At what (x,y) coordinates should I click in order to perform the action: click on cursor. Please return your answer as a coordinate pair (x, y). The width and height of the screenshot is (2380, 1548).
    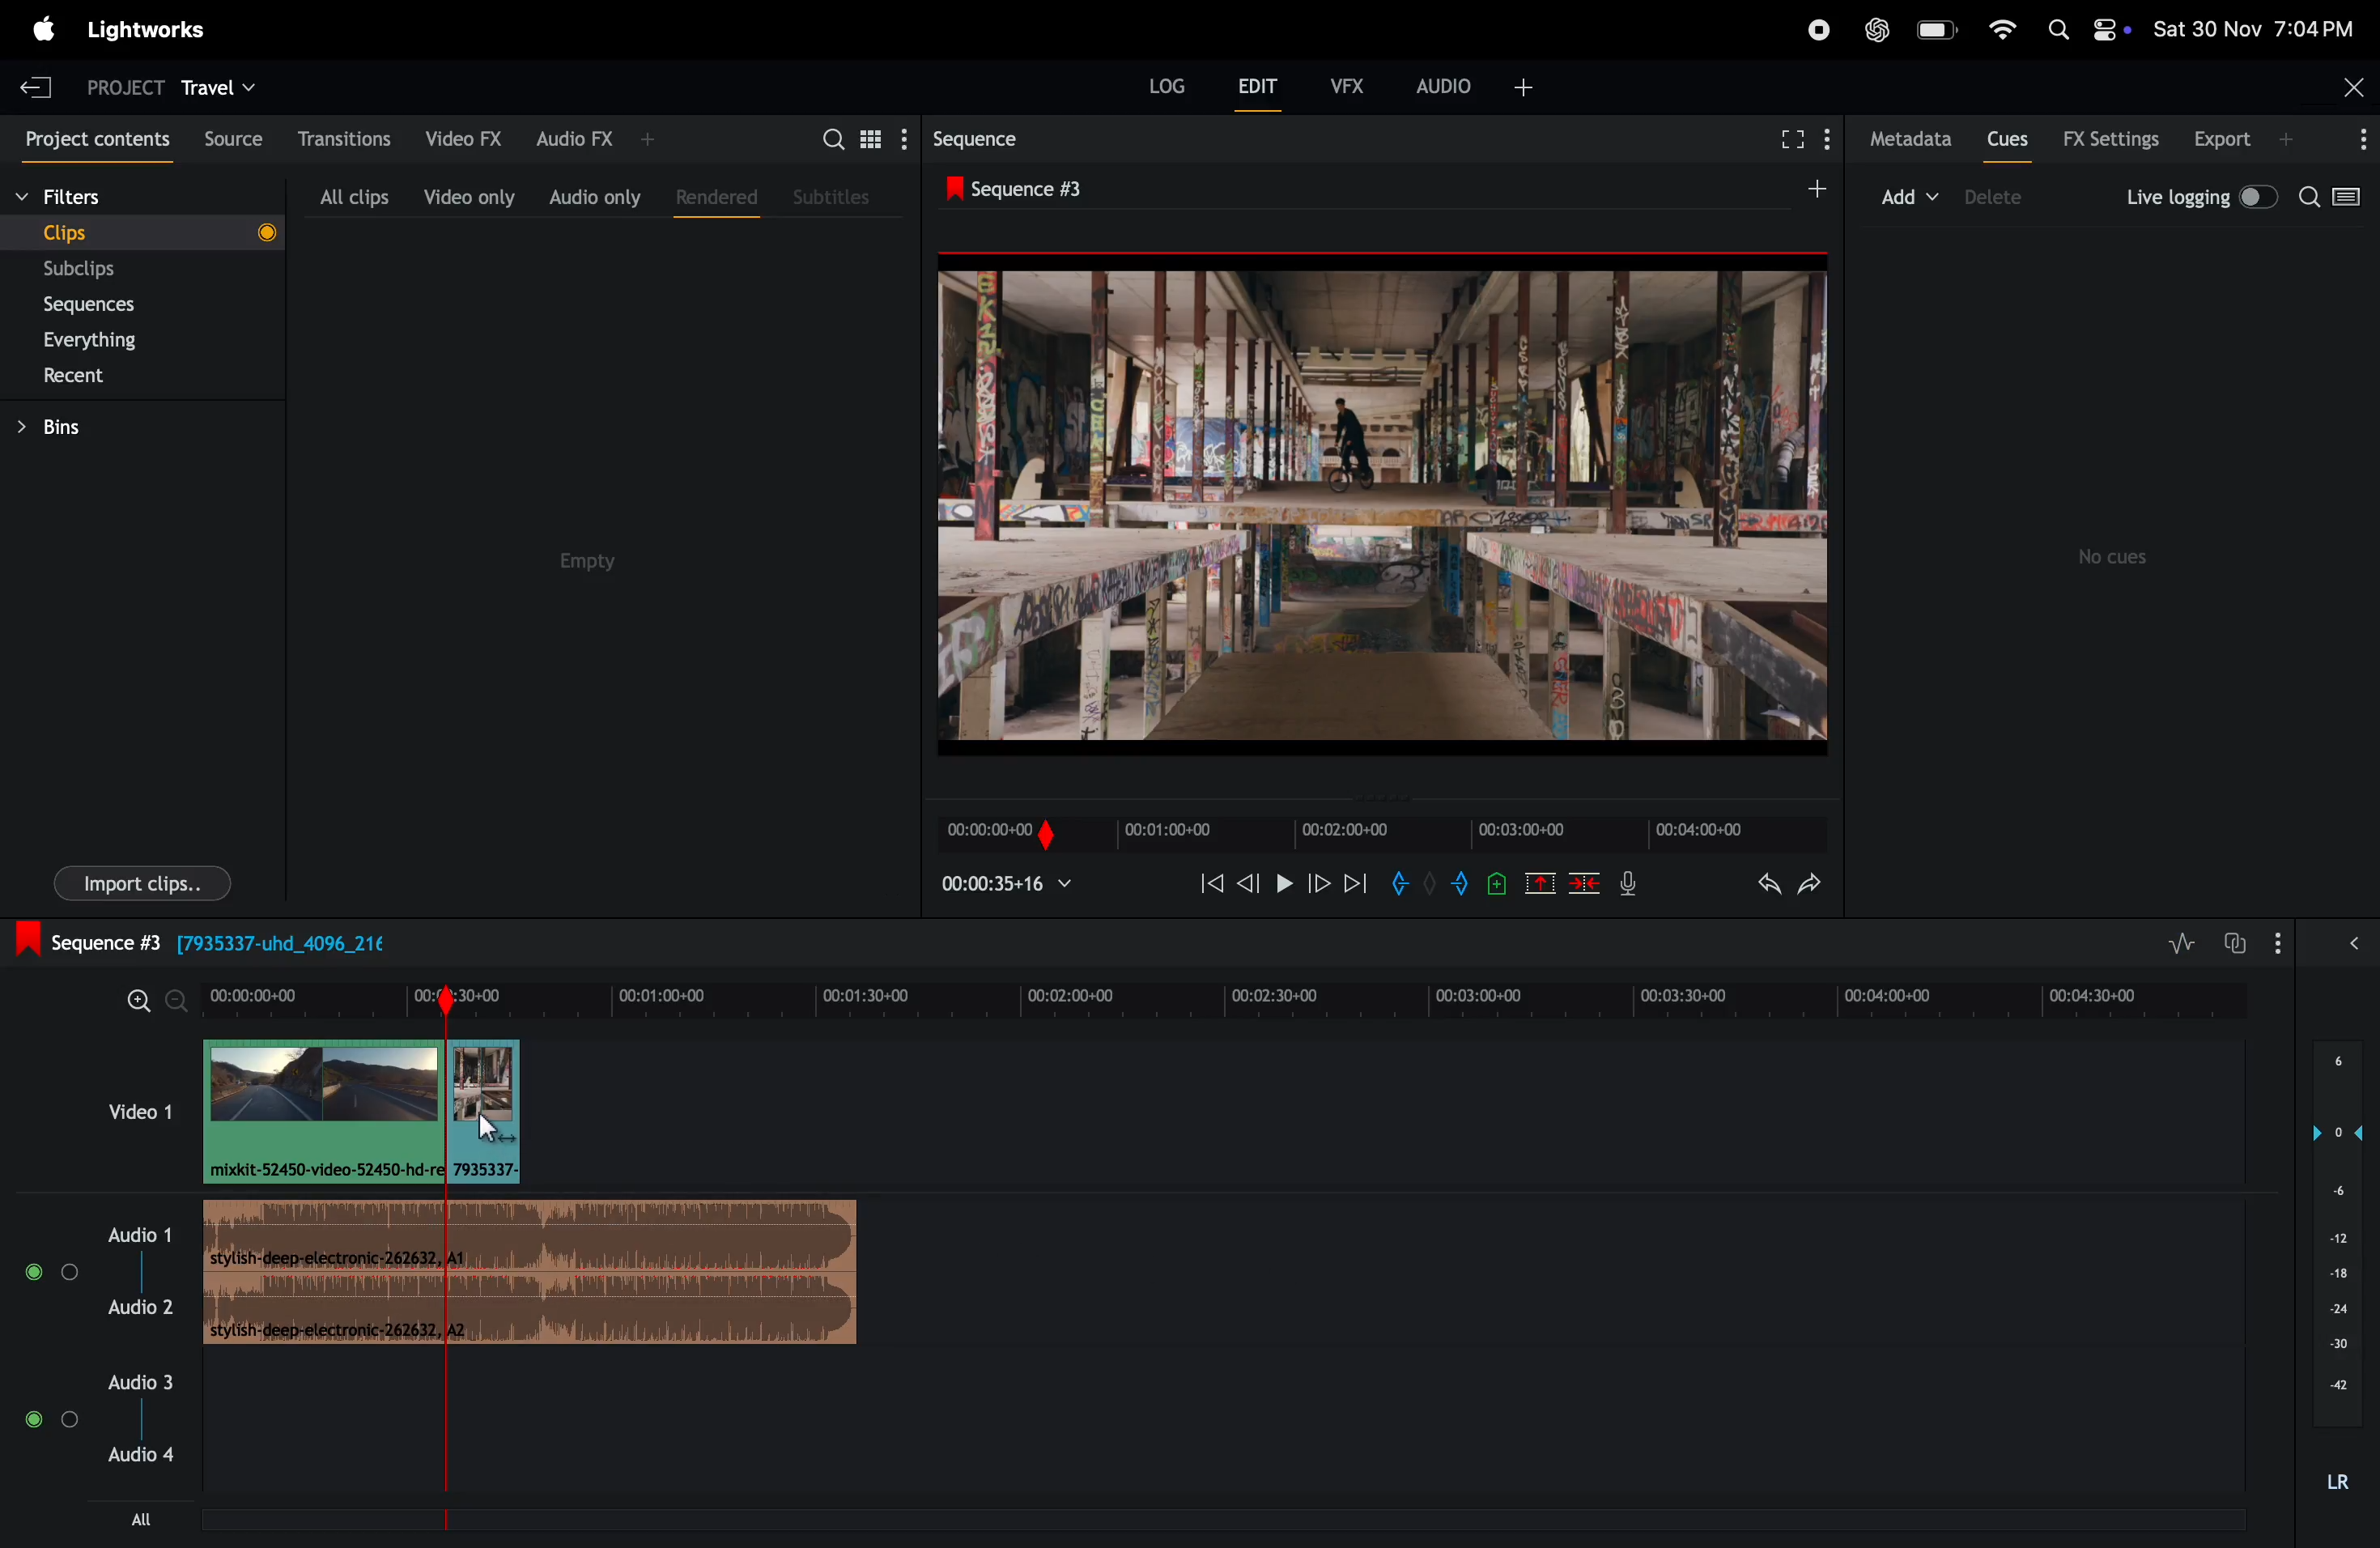
    Looking at the image, I should click on (496, 1133).